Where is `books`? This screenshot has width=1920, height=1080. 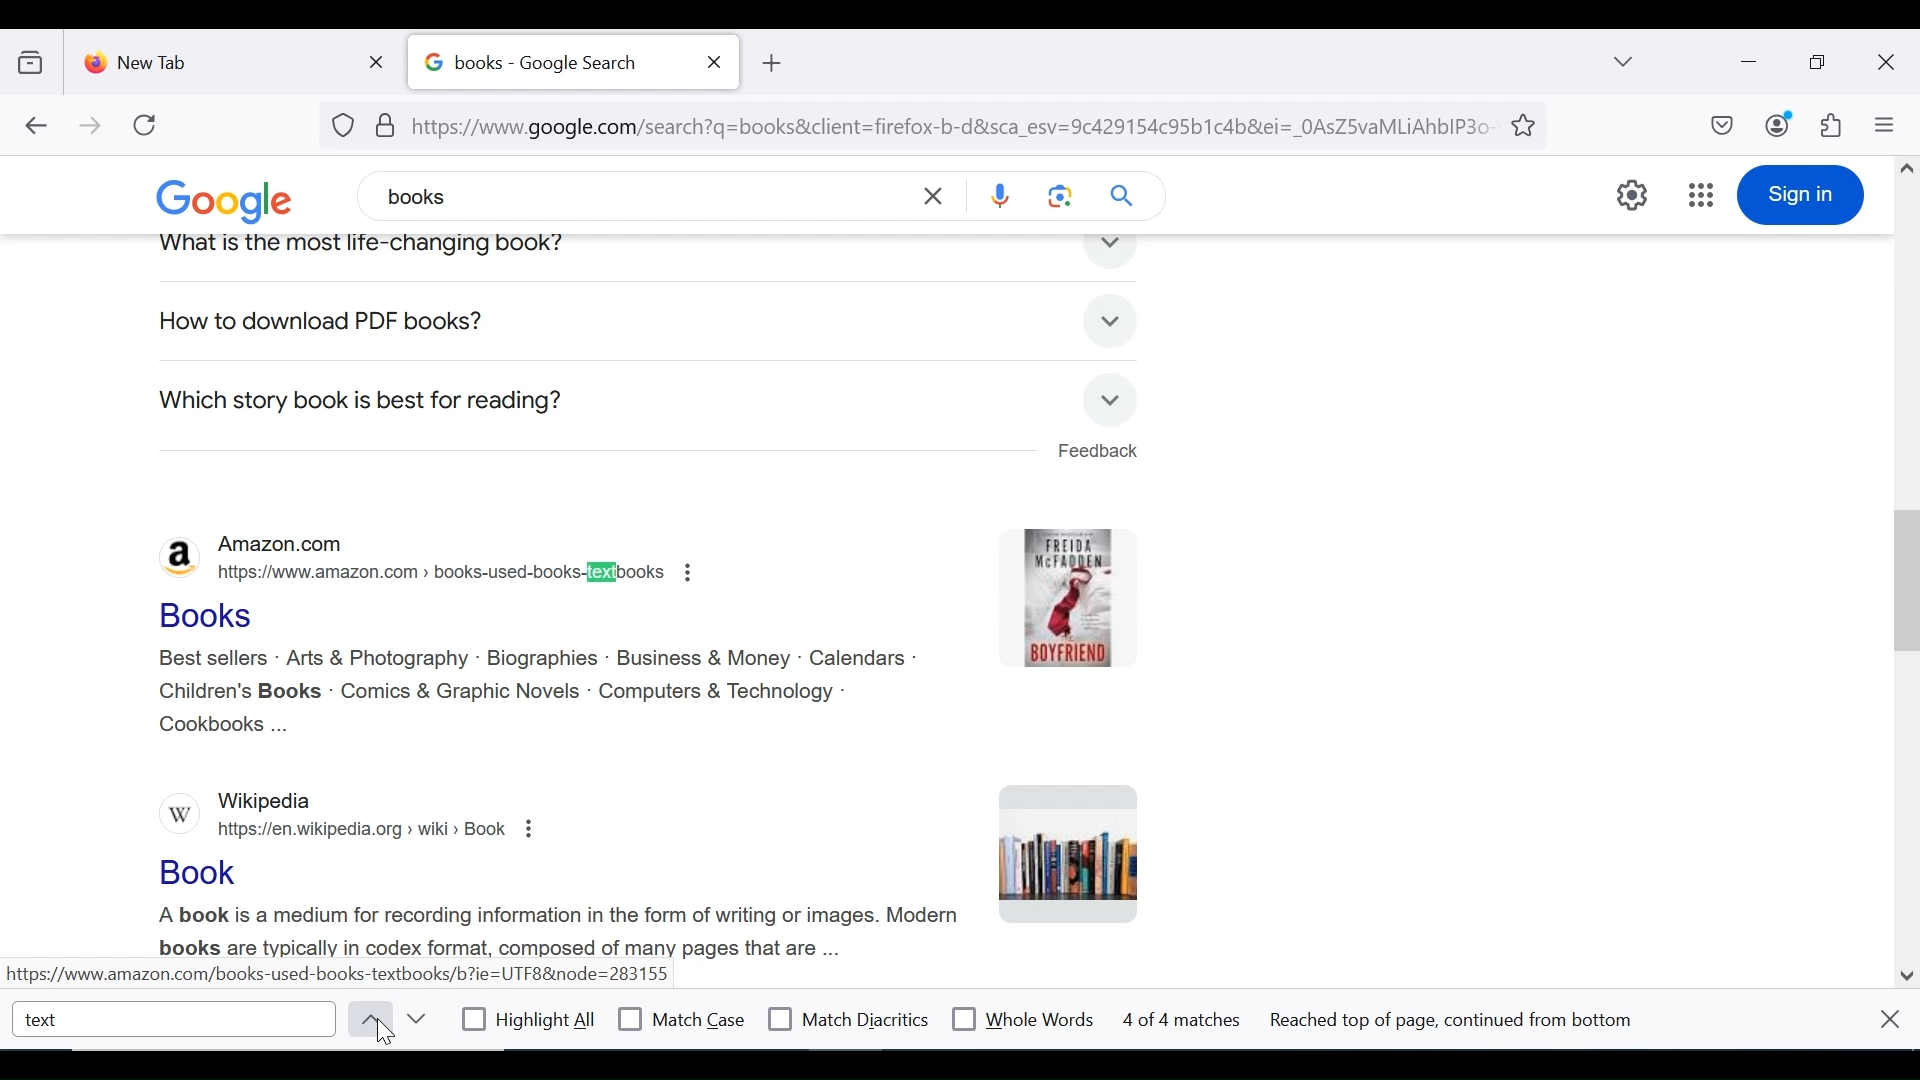 books is located at coordinates (348, 322).